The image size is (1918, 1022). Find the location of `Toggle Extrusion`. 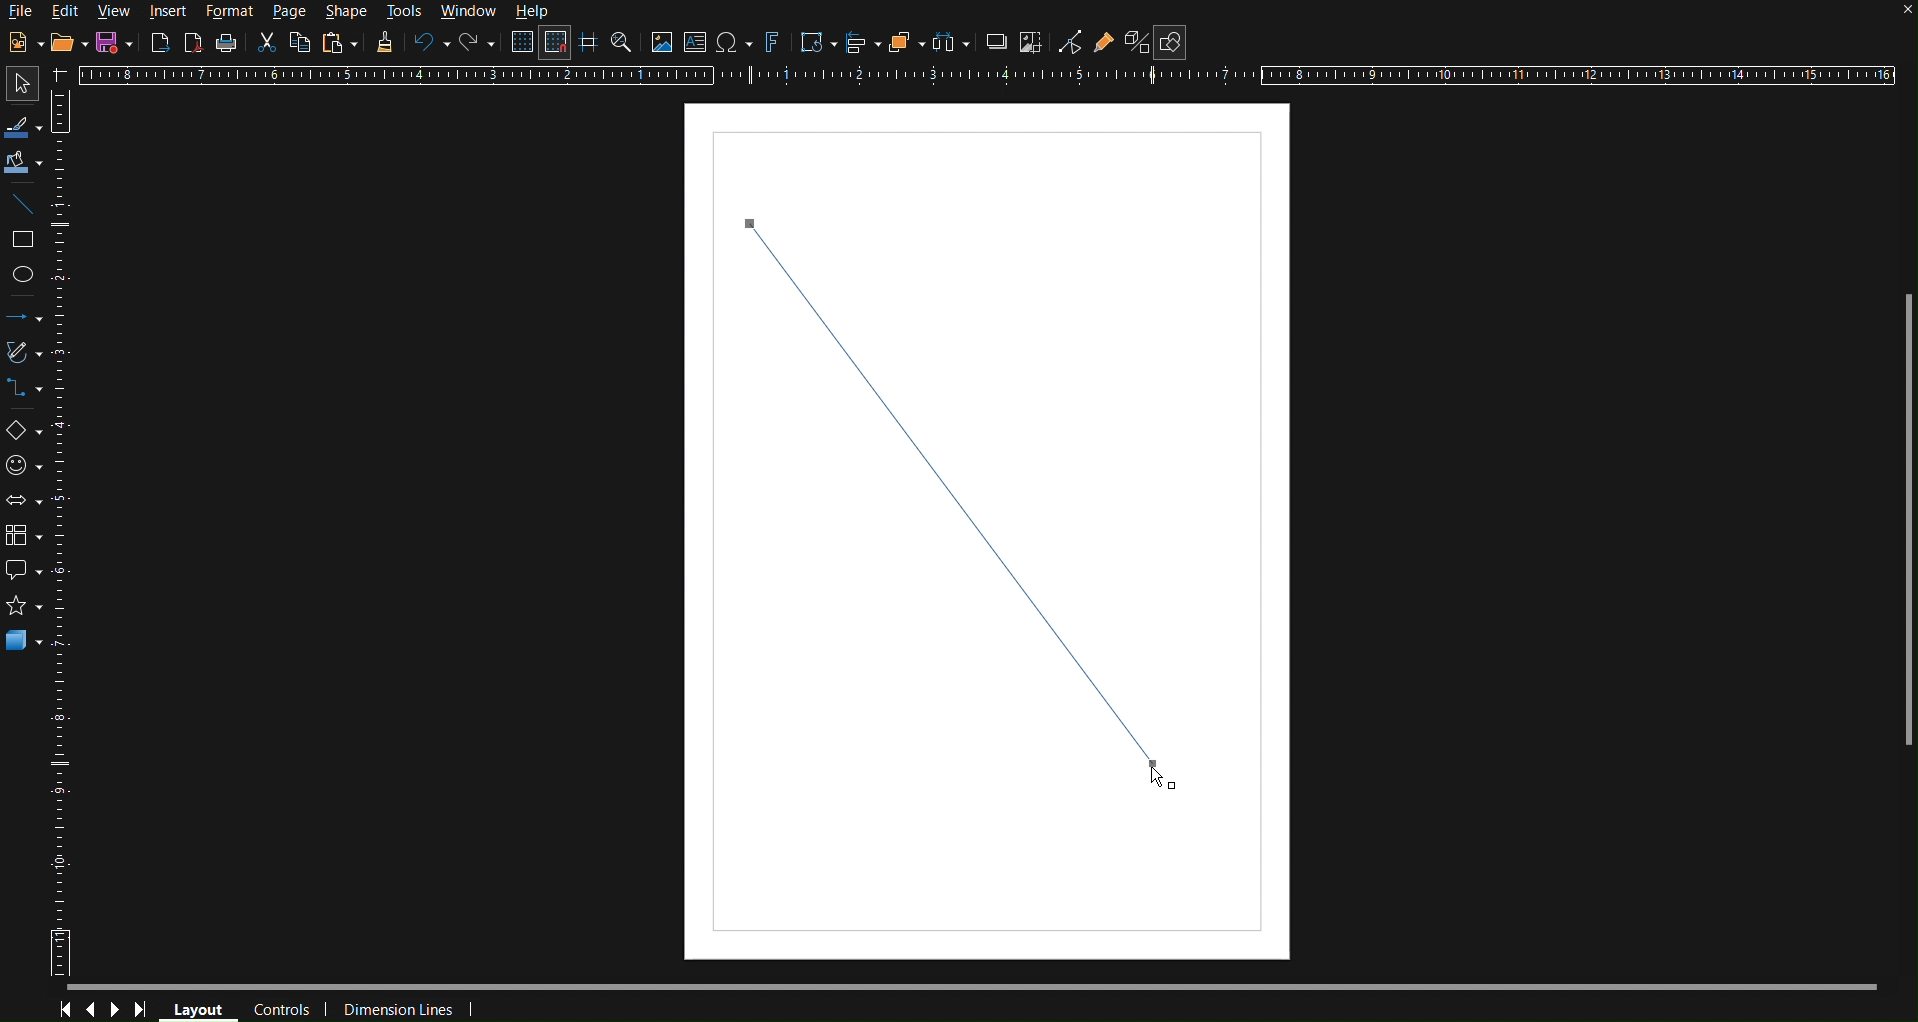

Toggle Extrusion is located at coordinates (1136, 42).